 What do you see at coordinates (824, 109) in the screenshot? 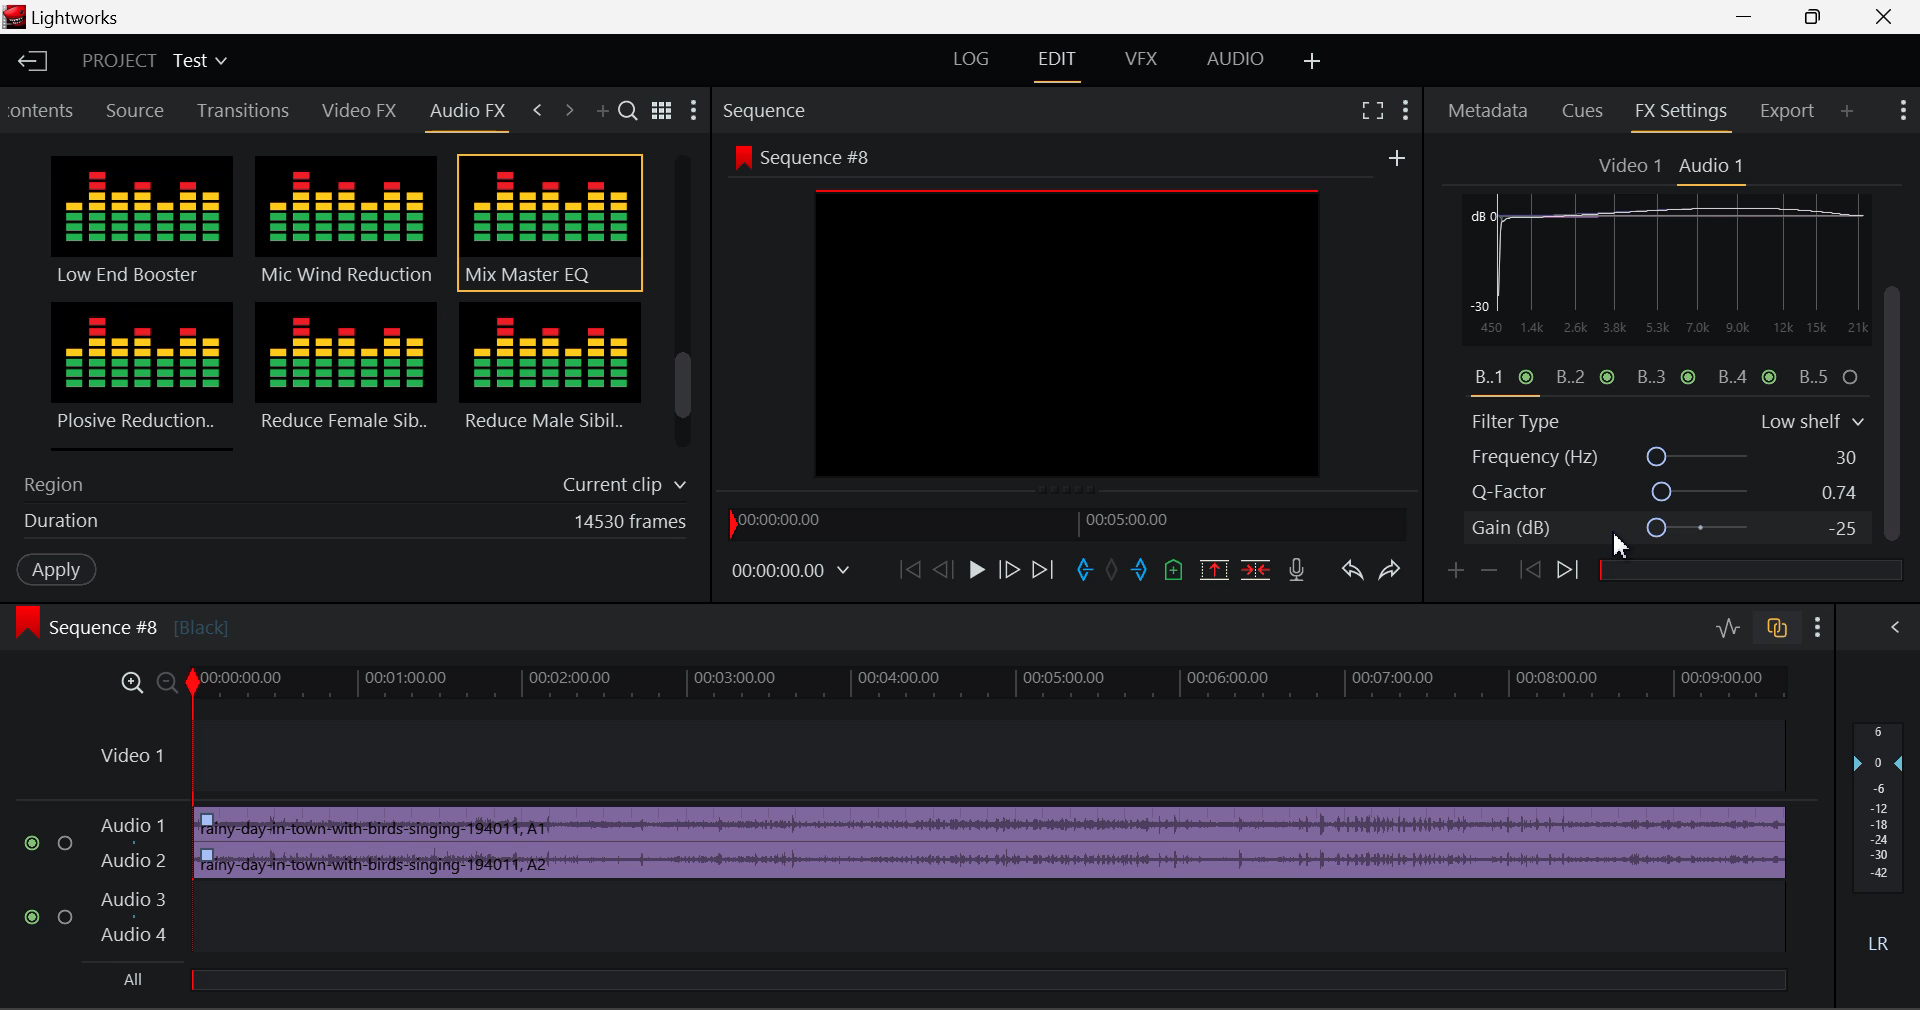
I see `Sequence Section` at bounding box center [824, 109].